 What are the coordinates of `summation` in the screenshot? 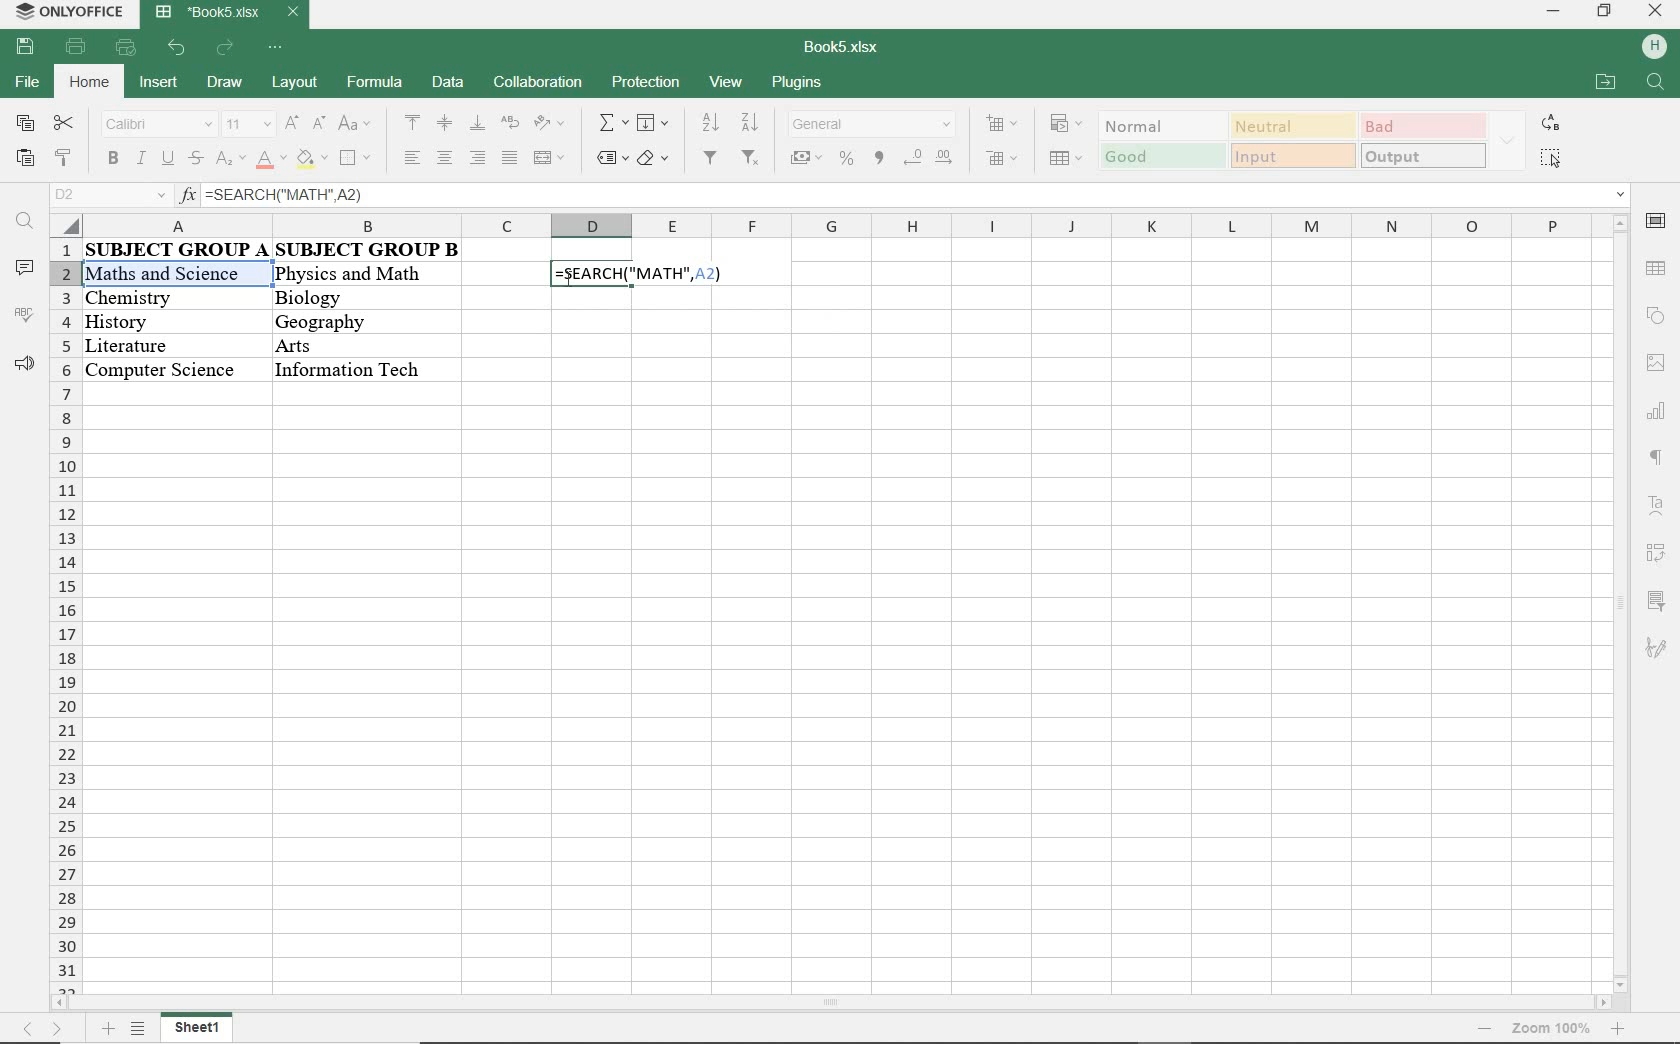 It's located at (612, 124).